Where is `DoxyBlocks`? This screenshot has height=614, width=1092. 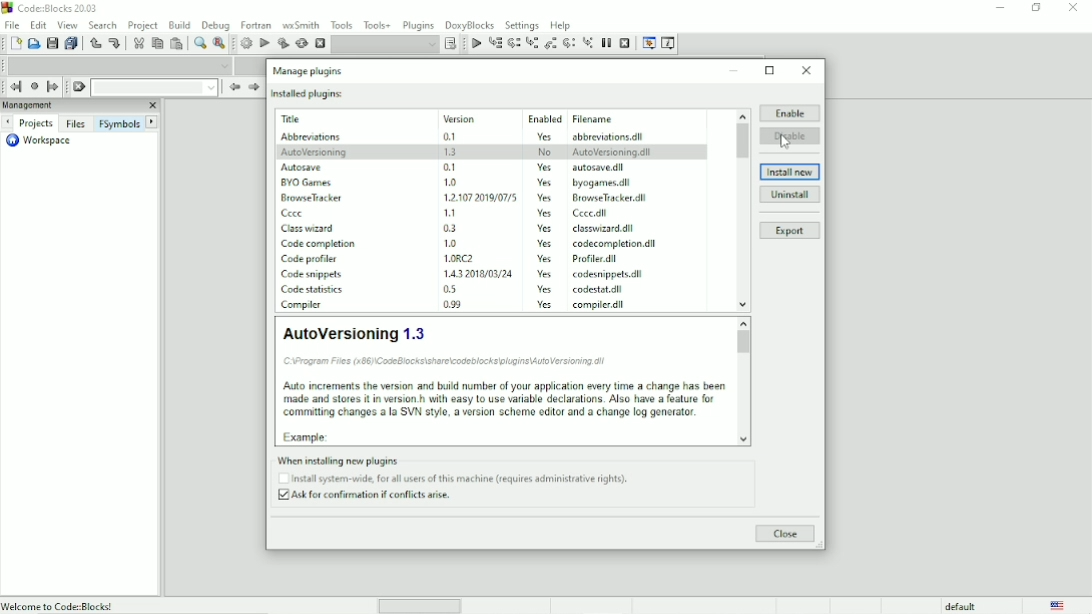
DoxyBlocks is located at coordinates (470, 24).